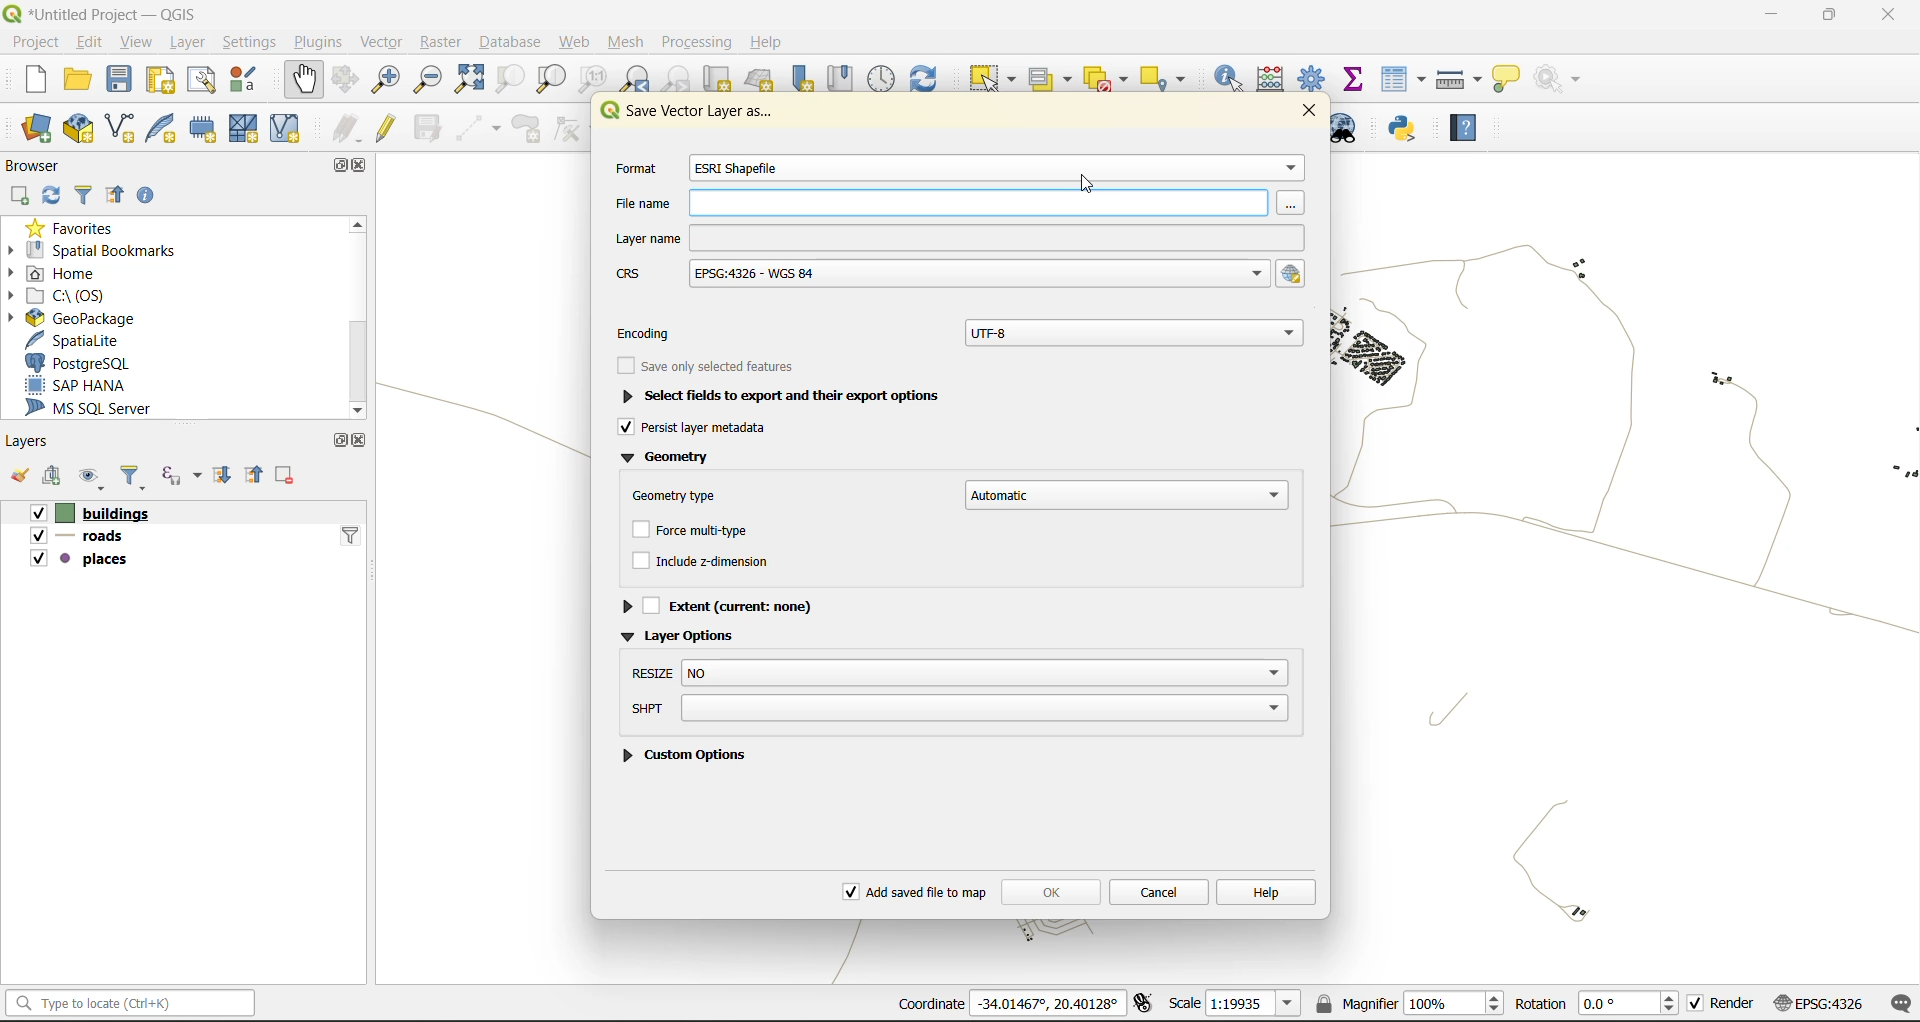 This screenshot has width=1920, height=1022. Describe the element at coordinates (1014, 1005) in the screenshot. I see `coordinates` at that location.